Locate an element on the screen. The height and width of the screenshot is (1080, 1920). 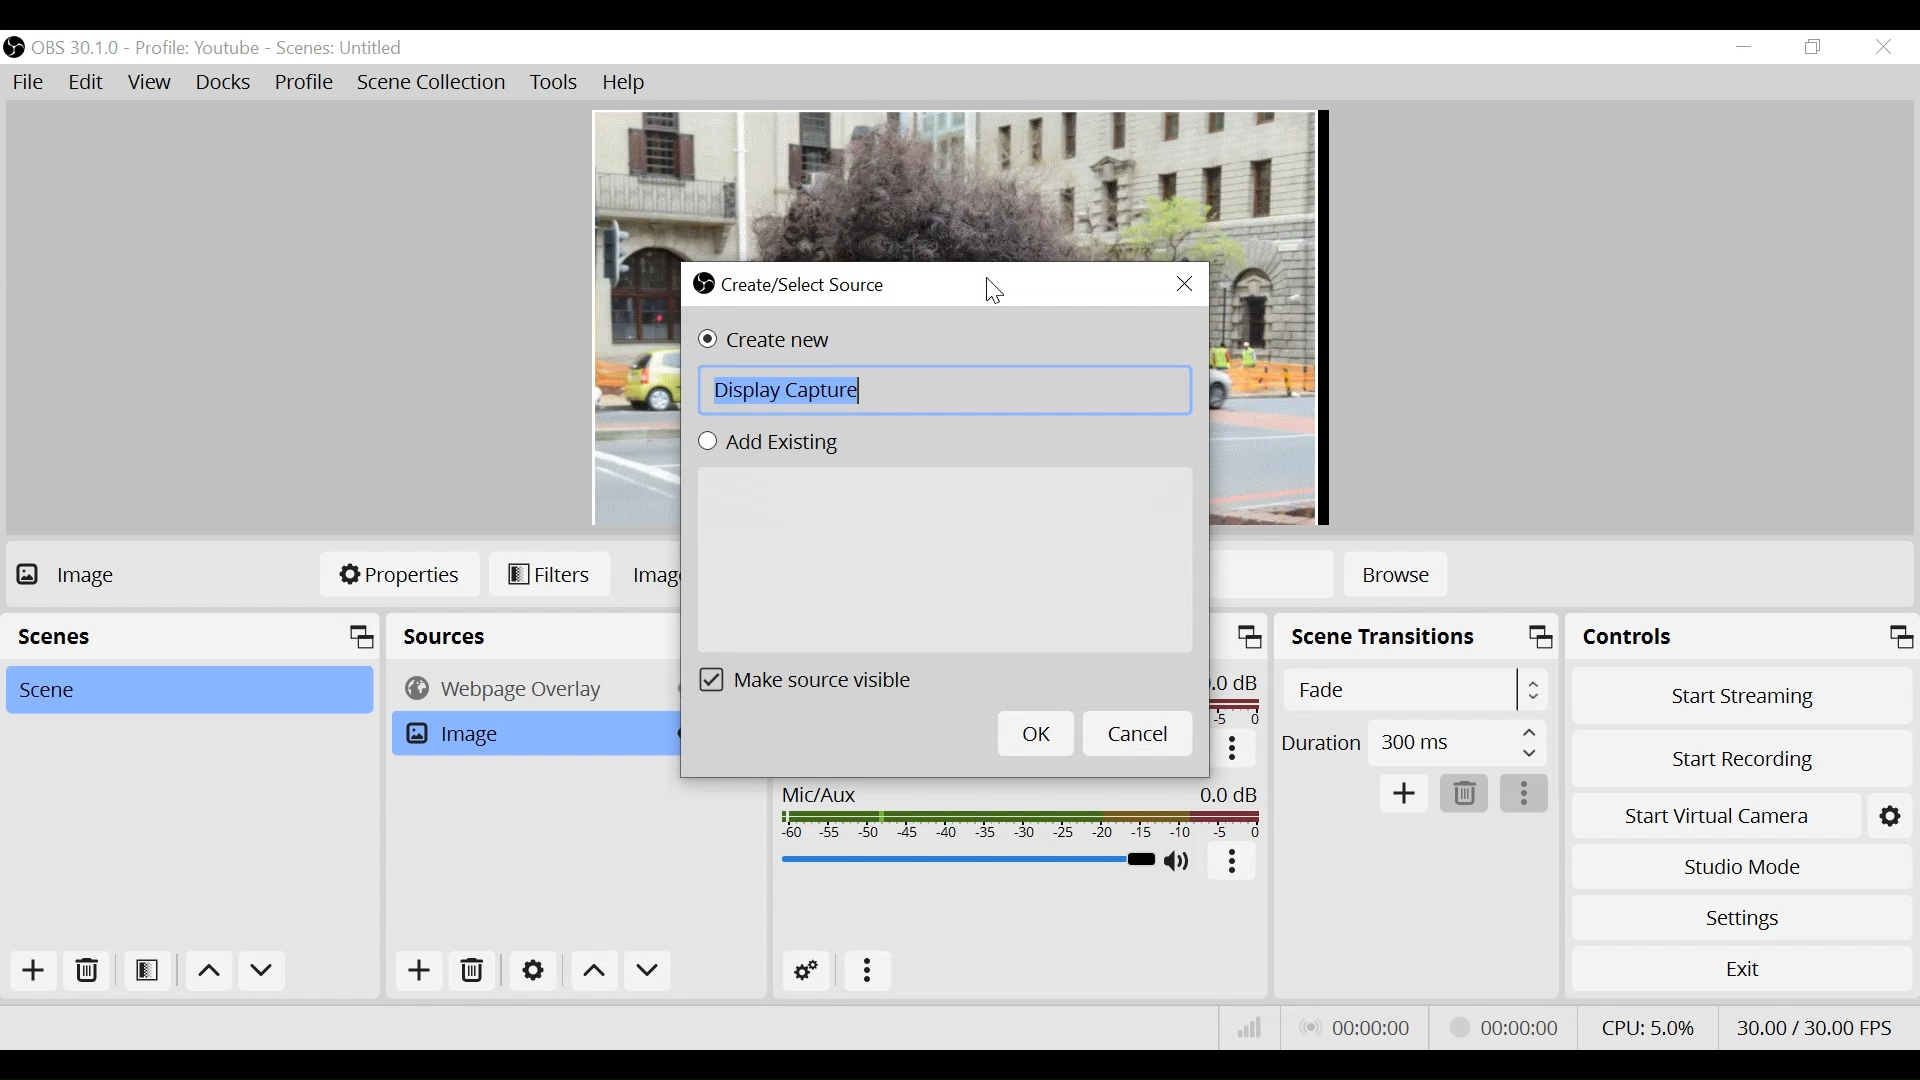
Add Existing Field is located at coordinates (944, 557).